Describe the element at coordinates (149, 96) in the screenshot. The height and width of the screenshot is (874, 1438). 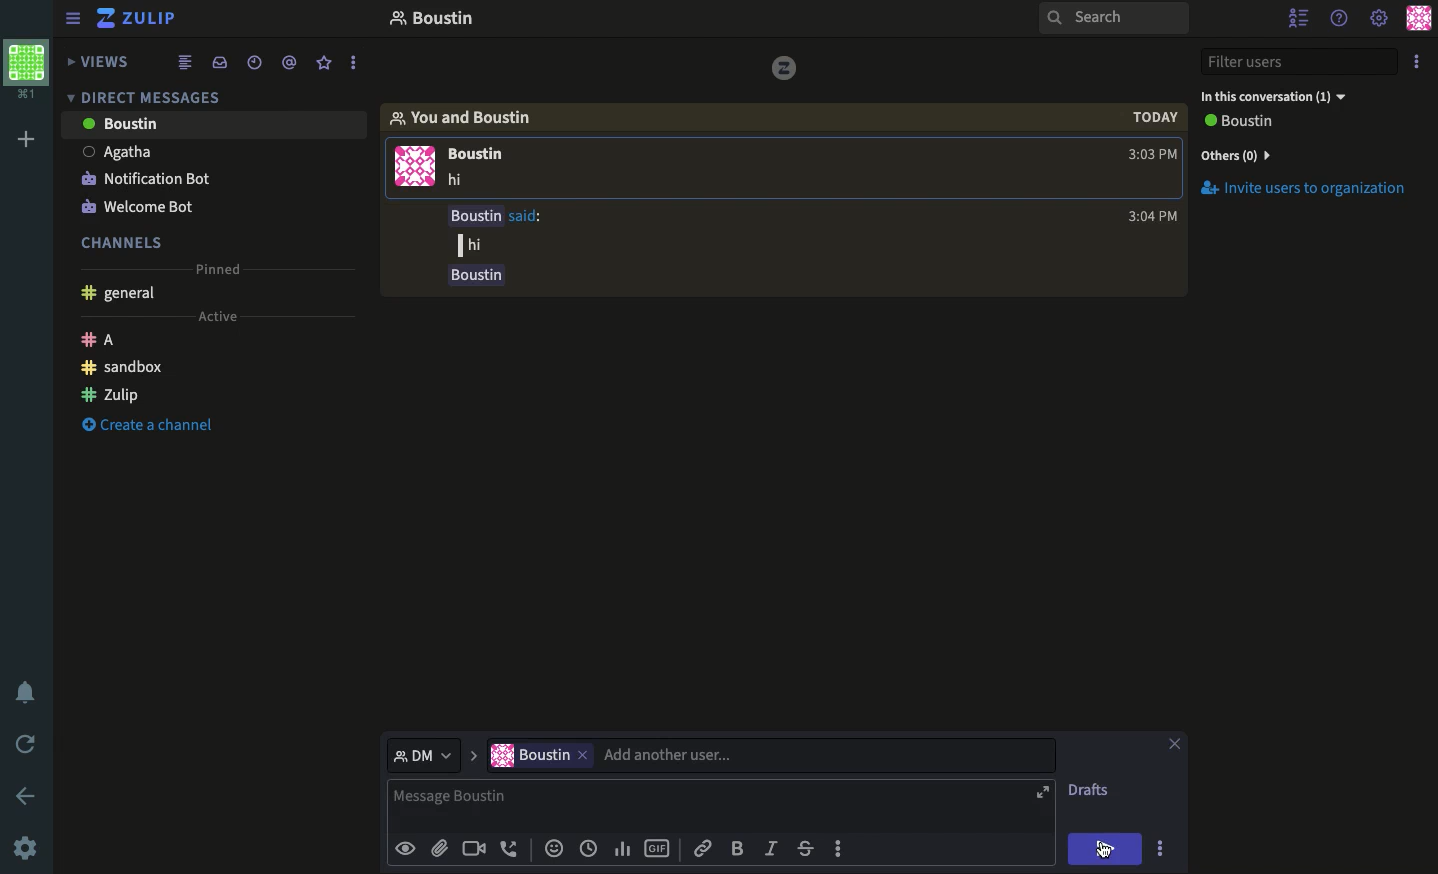
I see `DM` at that location.